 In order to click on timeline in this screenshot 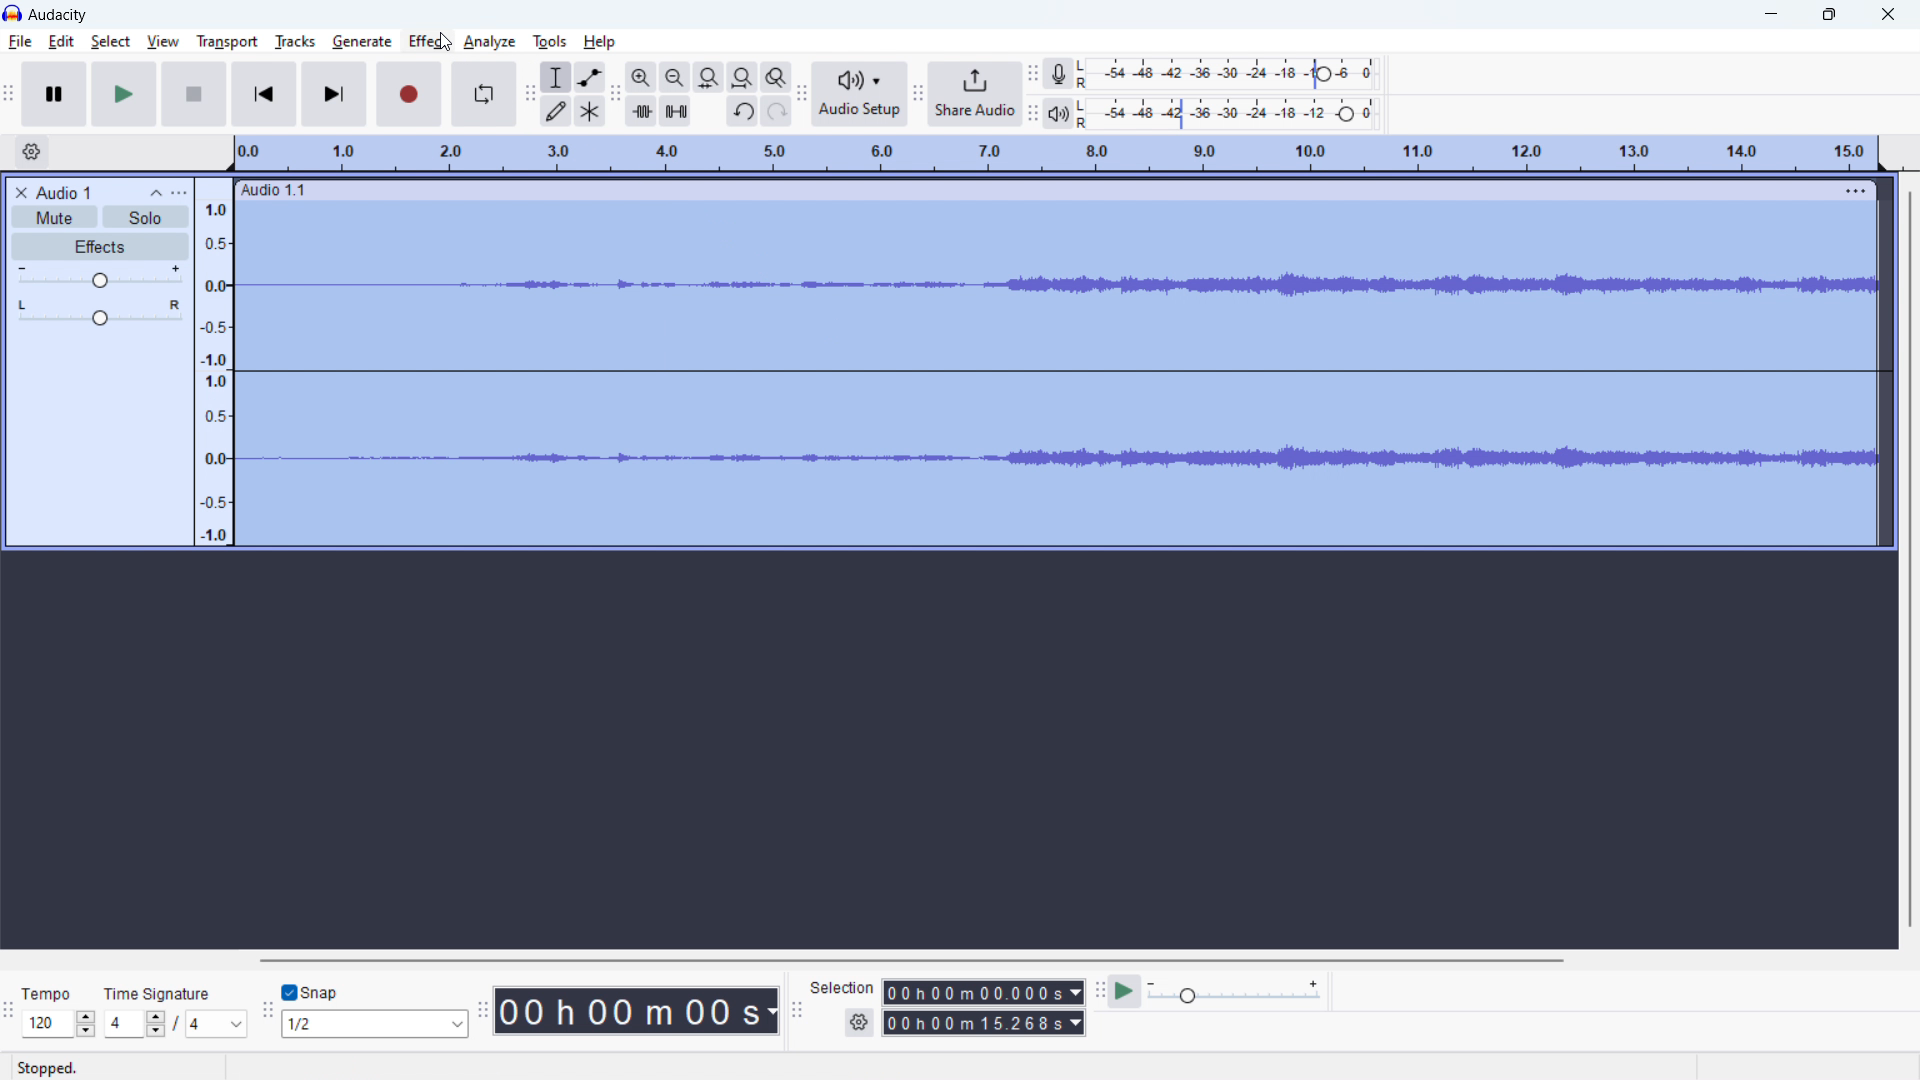, I will do `click(1059, 154)`.